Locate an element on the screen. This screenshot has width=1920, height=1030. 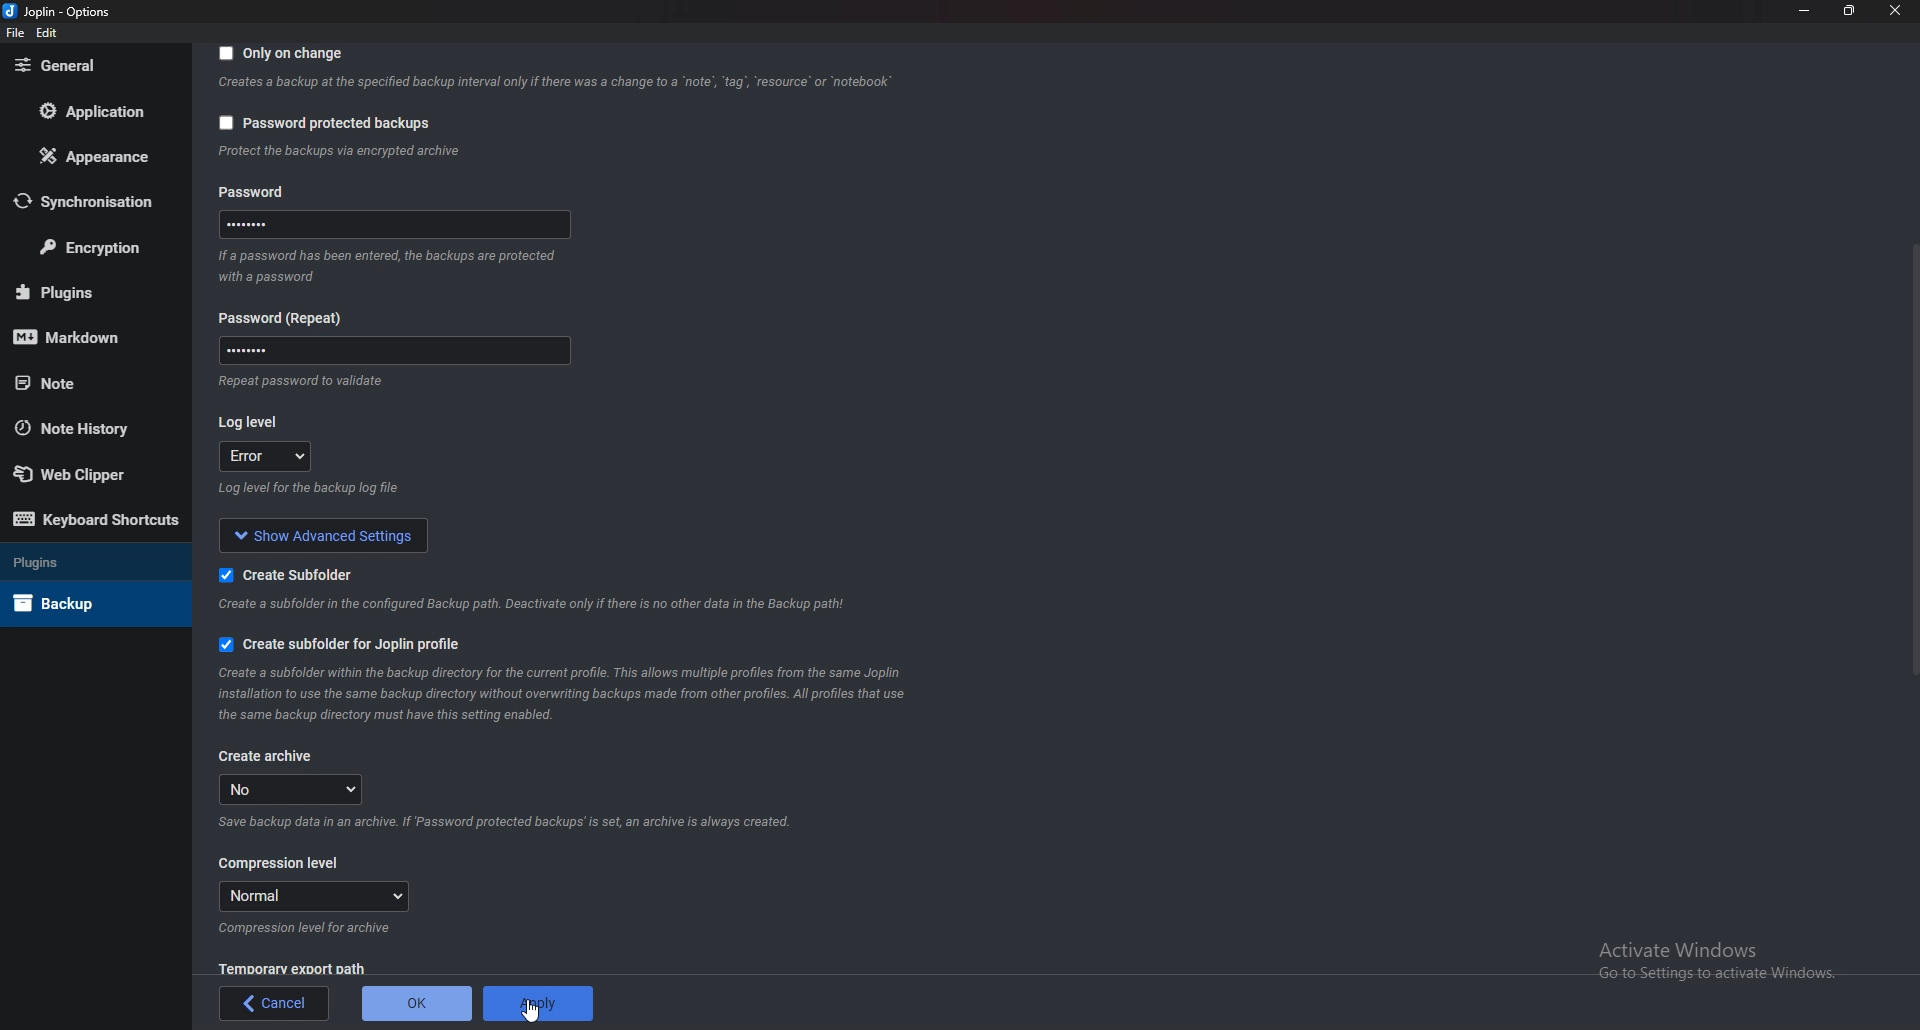
close is located at coordinates (1893, 10).